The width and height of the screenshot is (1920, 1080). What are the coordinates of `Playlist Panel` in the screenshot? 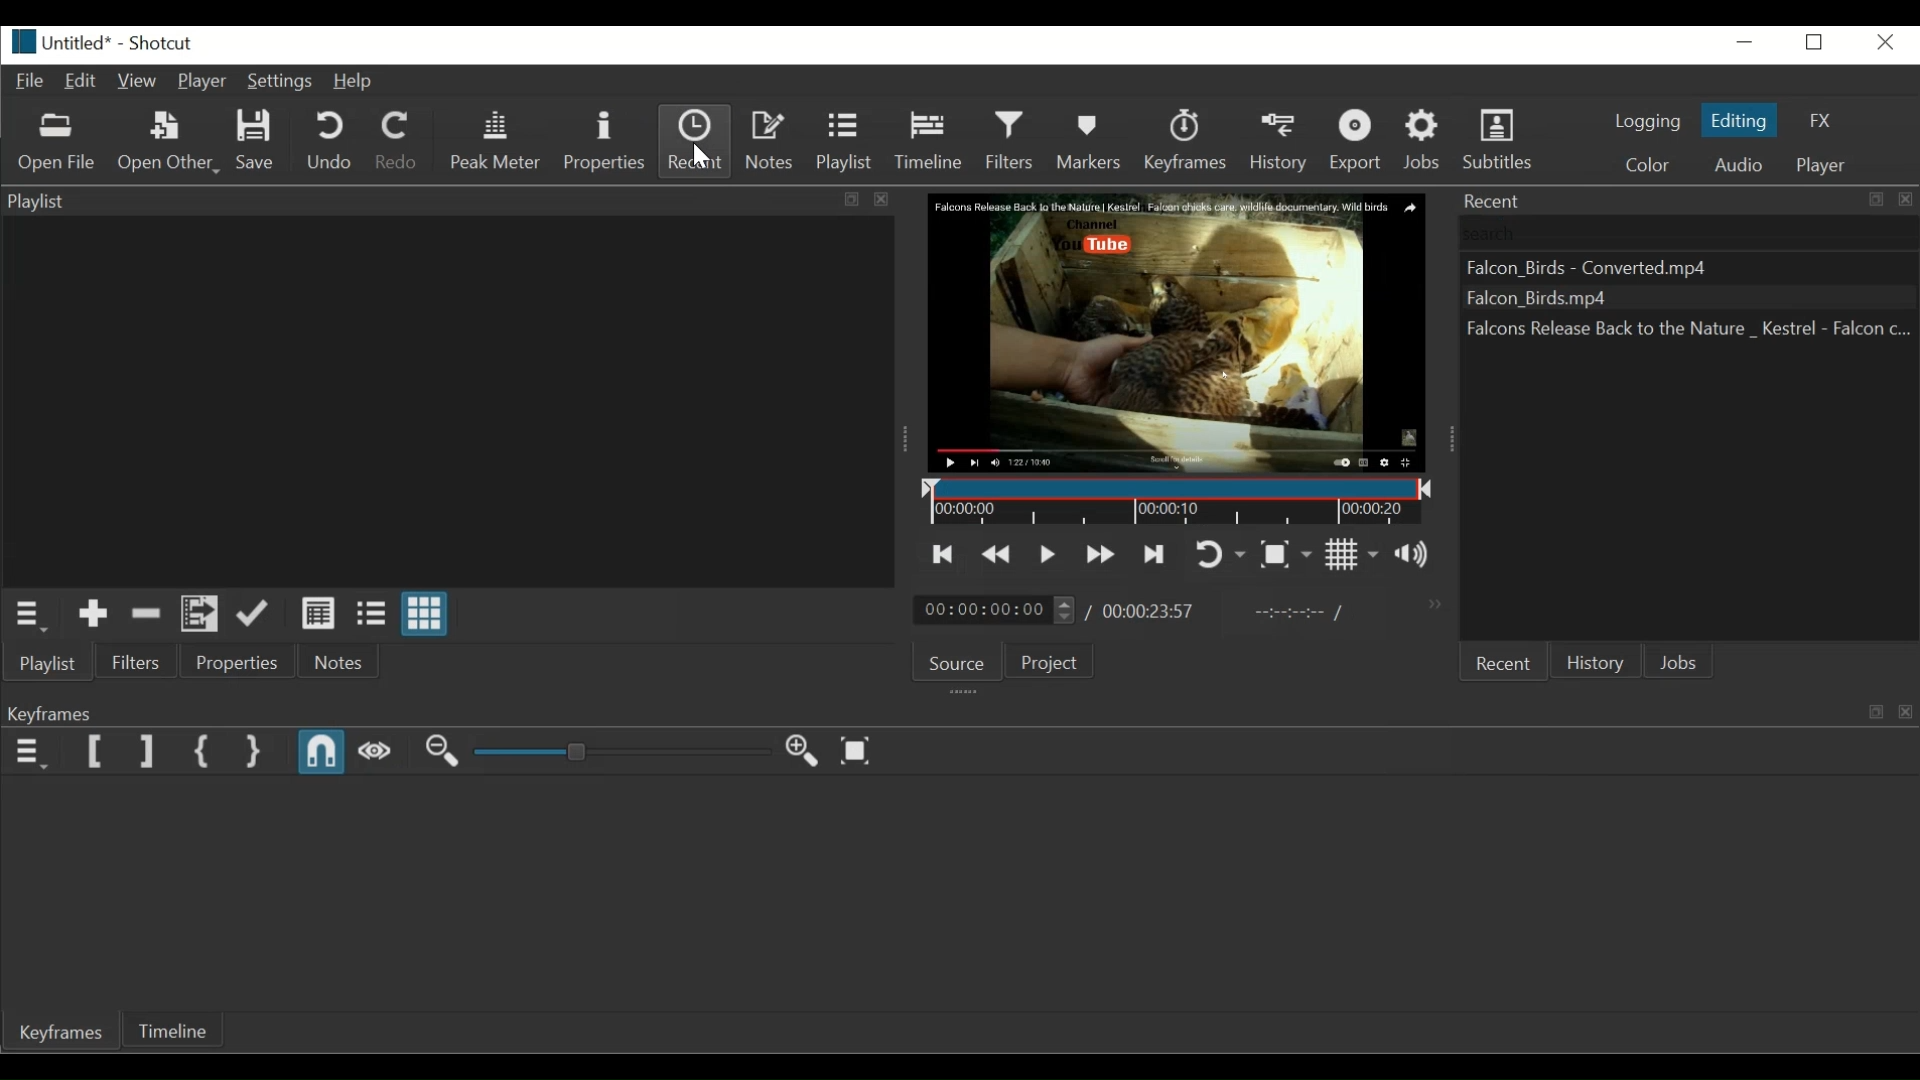 It's located at (442, 203).